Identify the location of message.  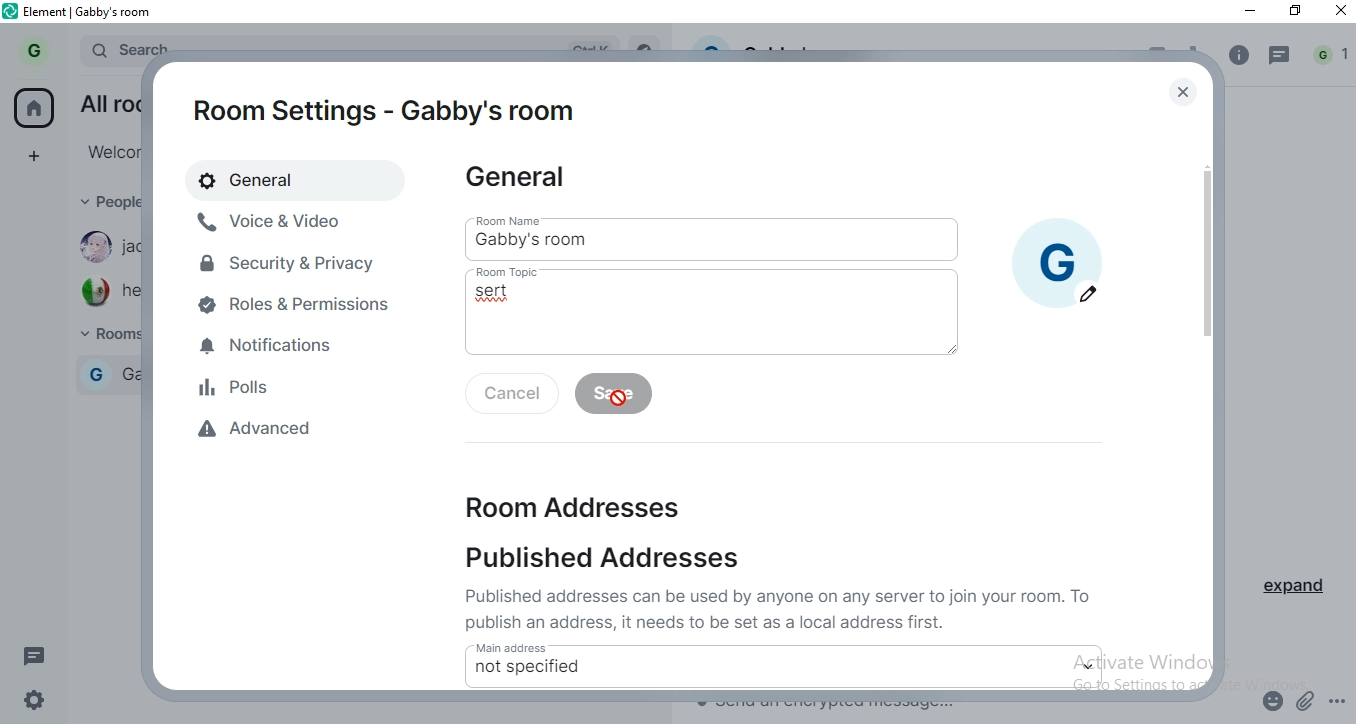
(37, 655).